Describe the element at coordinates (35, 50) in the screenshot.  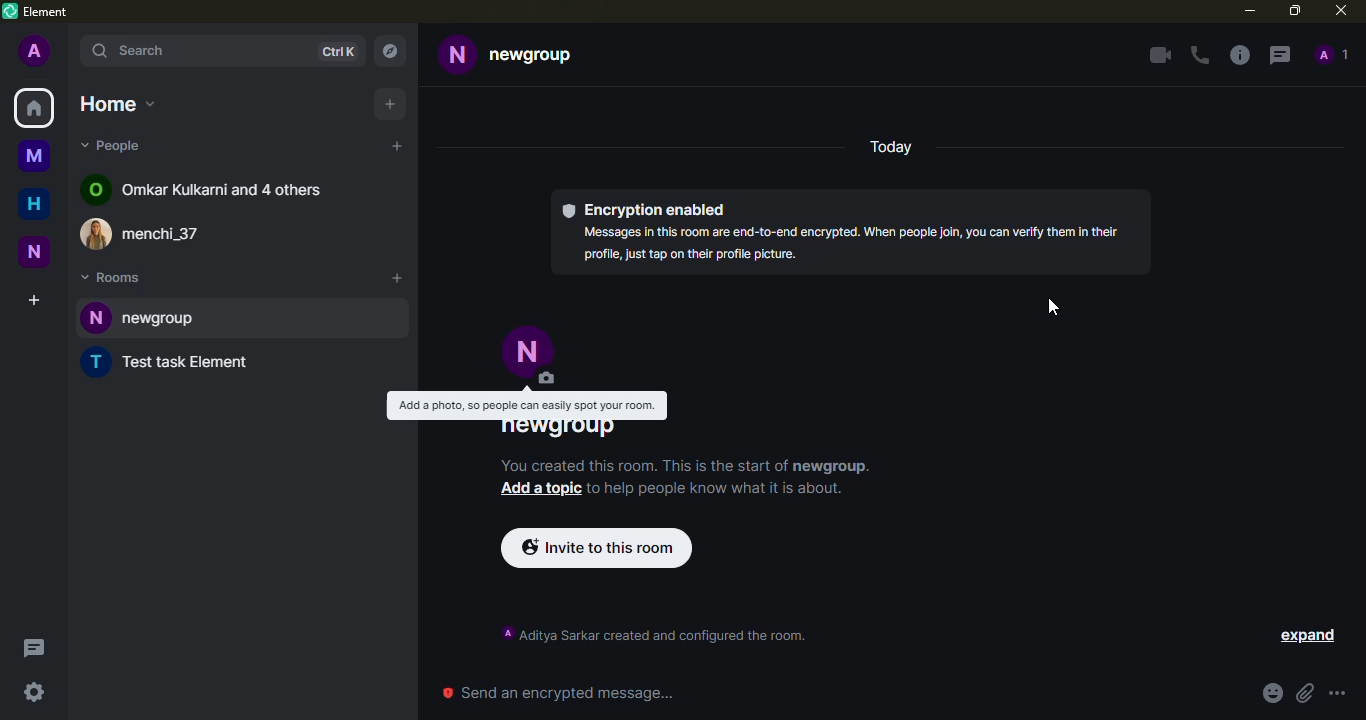
I see `profile initial` at that location.